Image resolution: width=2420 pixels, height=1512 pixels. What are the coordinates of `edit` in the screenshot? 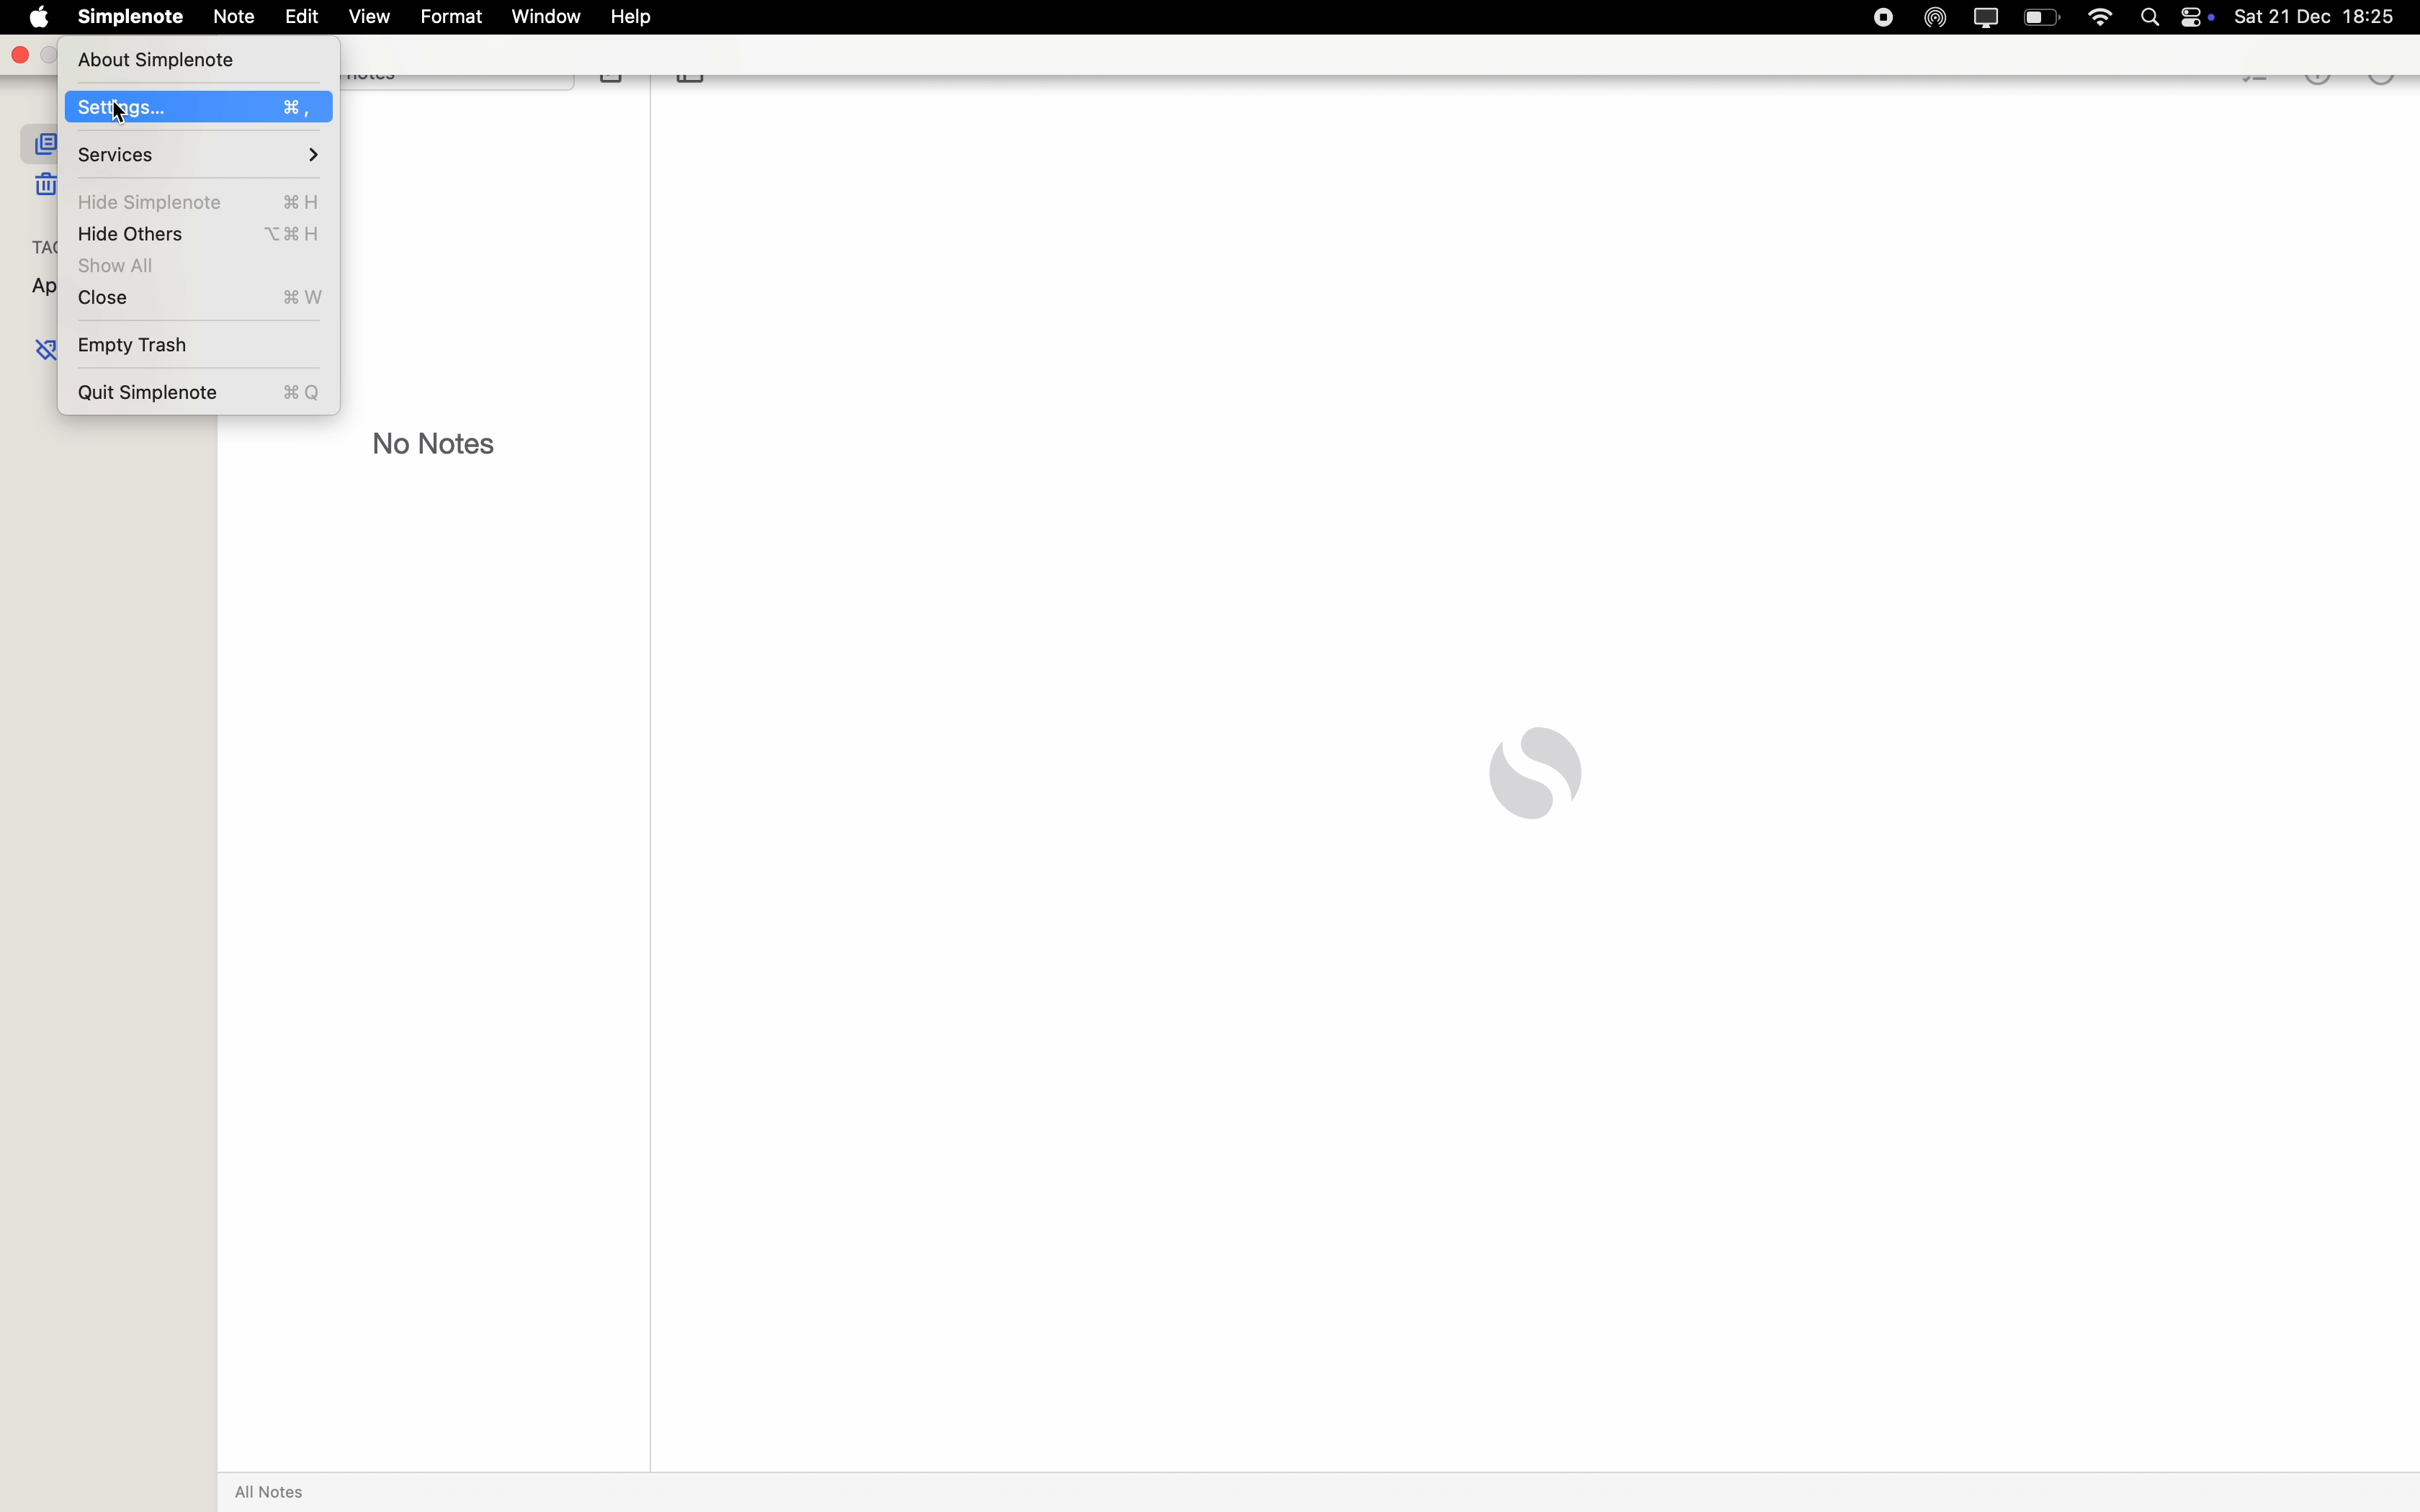 It's located at (299, 16).